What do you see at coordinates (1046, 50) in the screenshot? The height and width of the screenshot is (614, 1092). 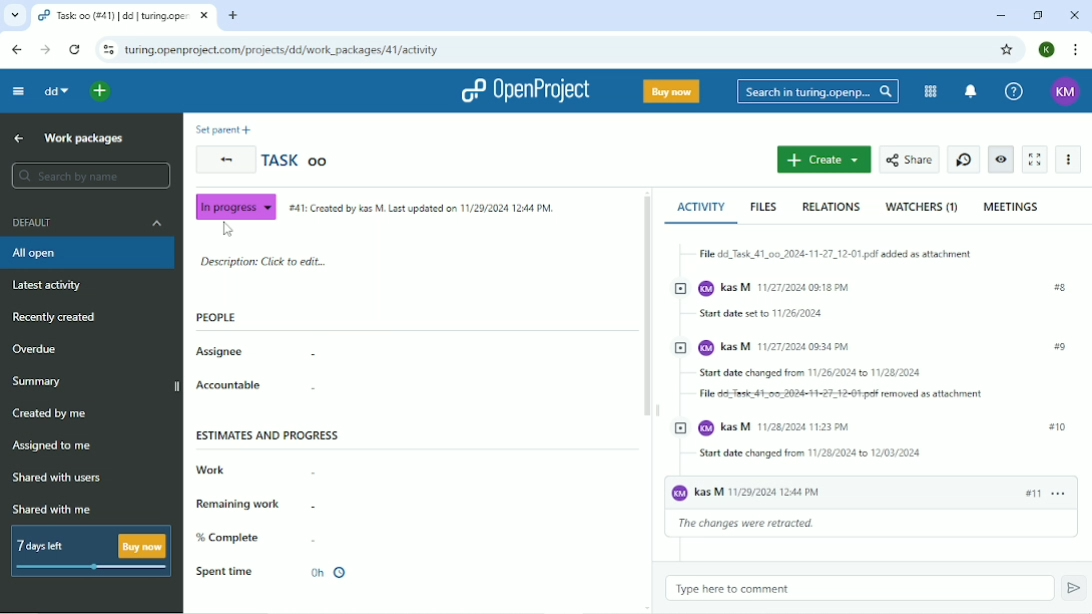 I see `Account` at bounding box center [1046, 50].